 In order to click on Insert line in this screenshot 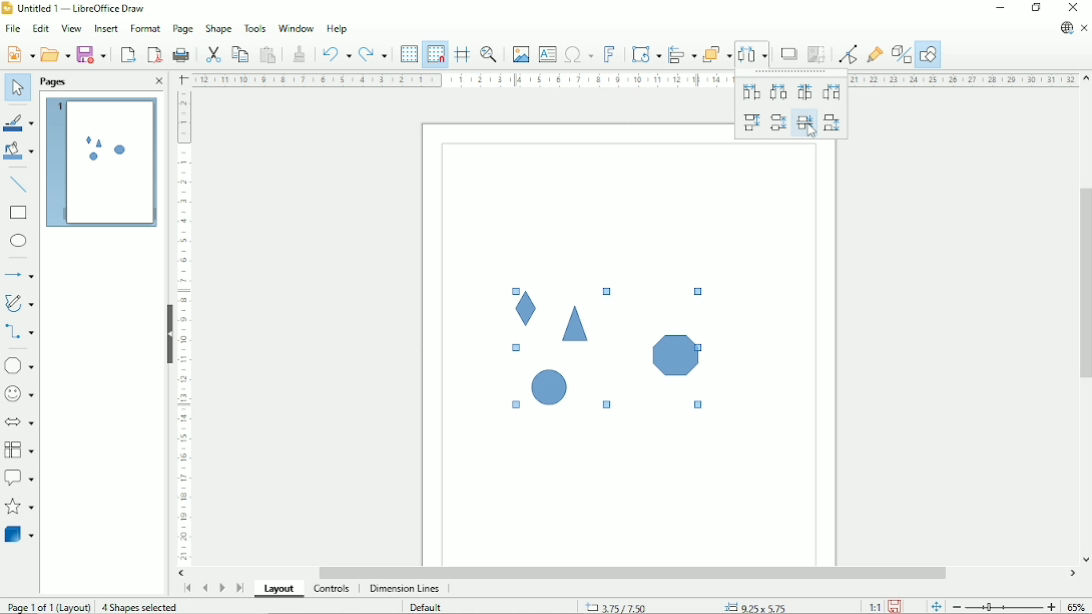, I will do `click(19, 186)`.